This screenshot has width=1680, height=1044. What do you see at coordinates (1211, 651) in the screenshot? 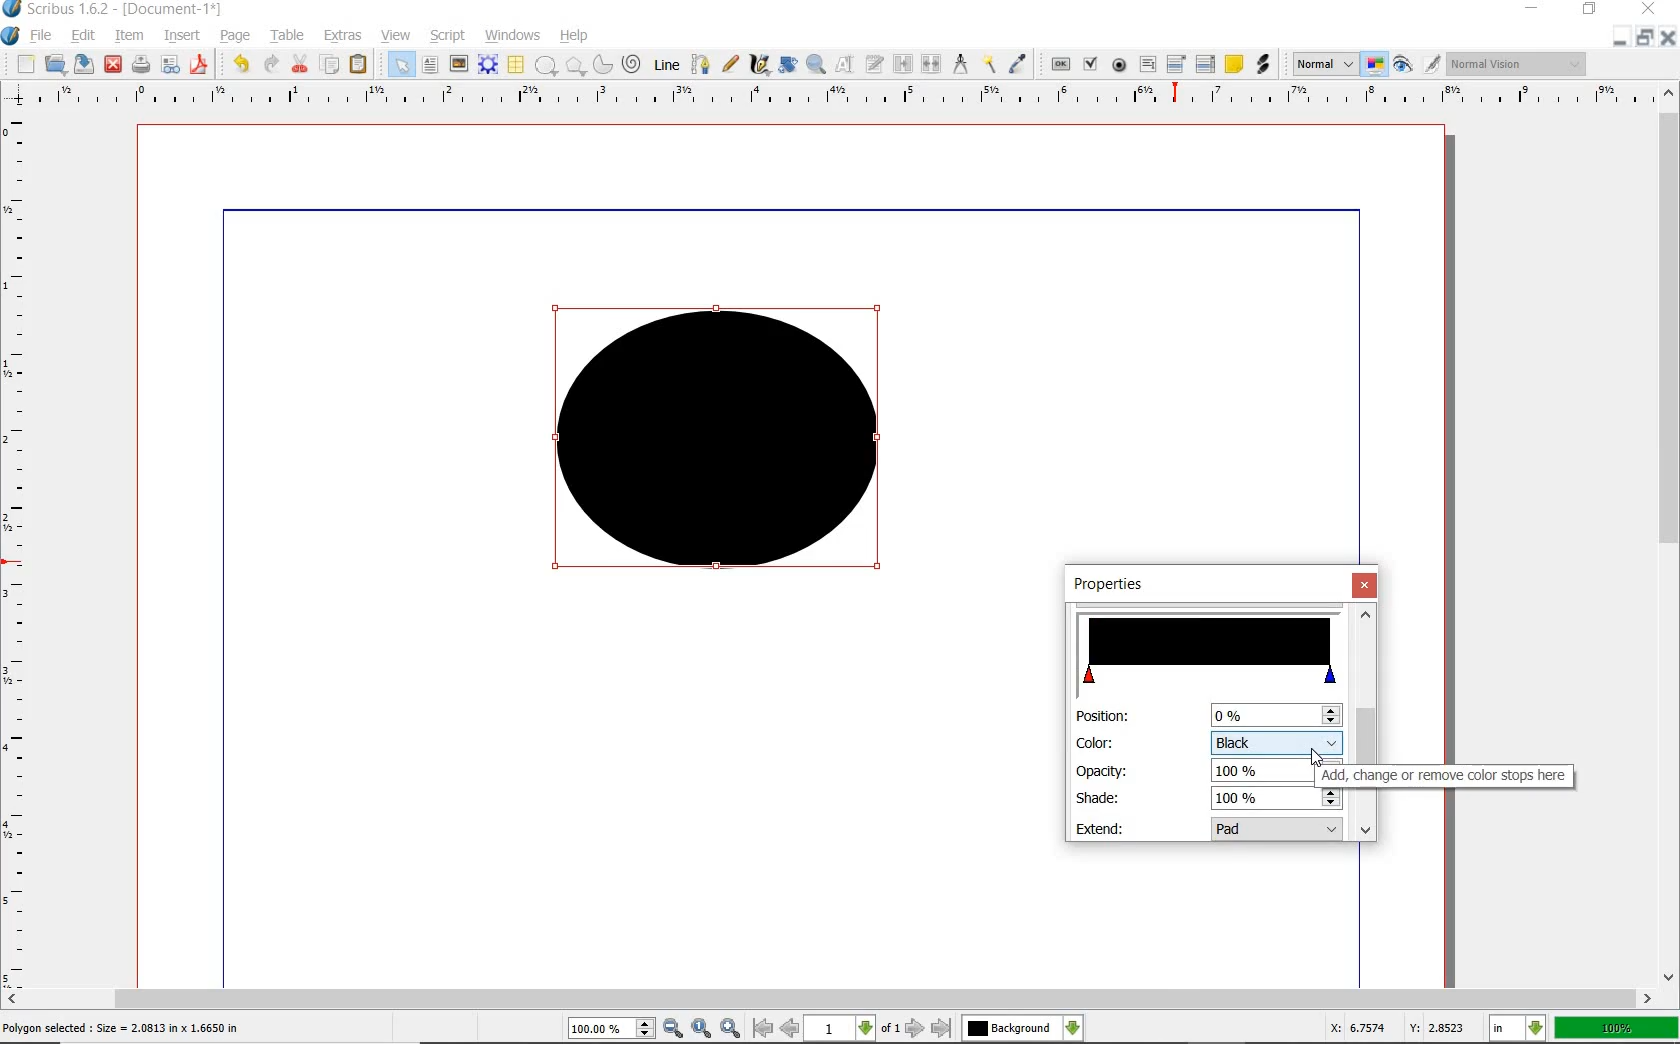
I see `color stop` at bounding box center [1211, 651].